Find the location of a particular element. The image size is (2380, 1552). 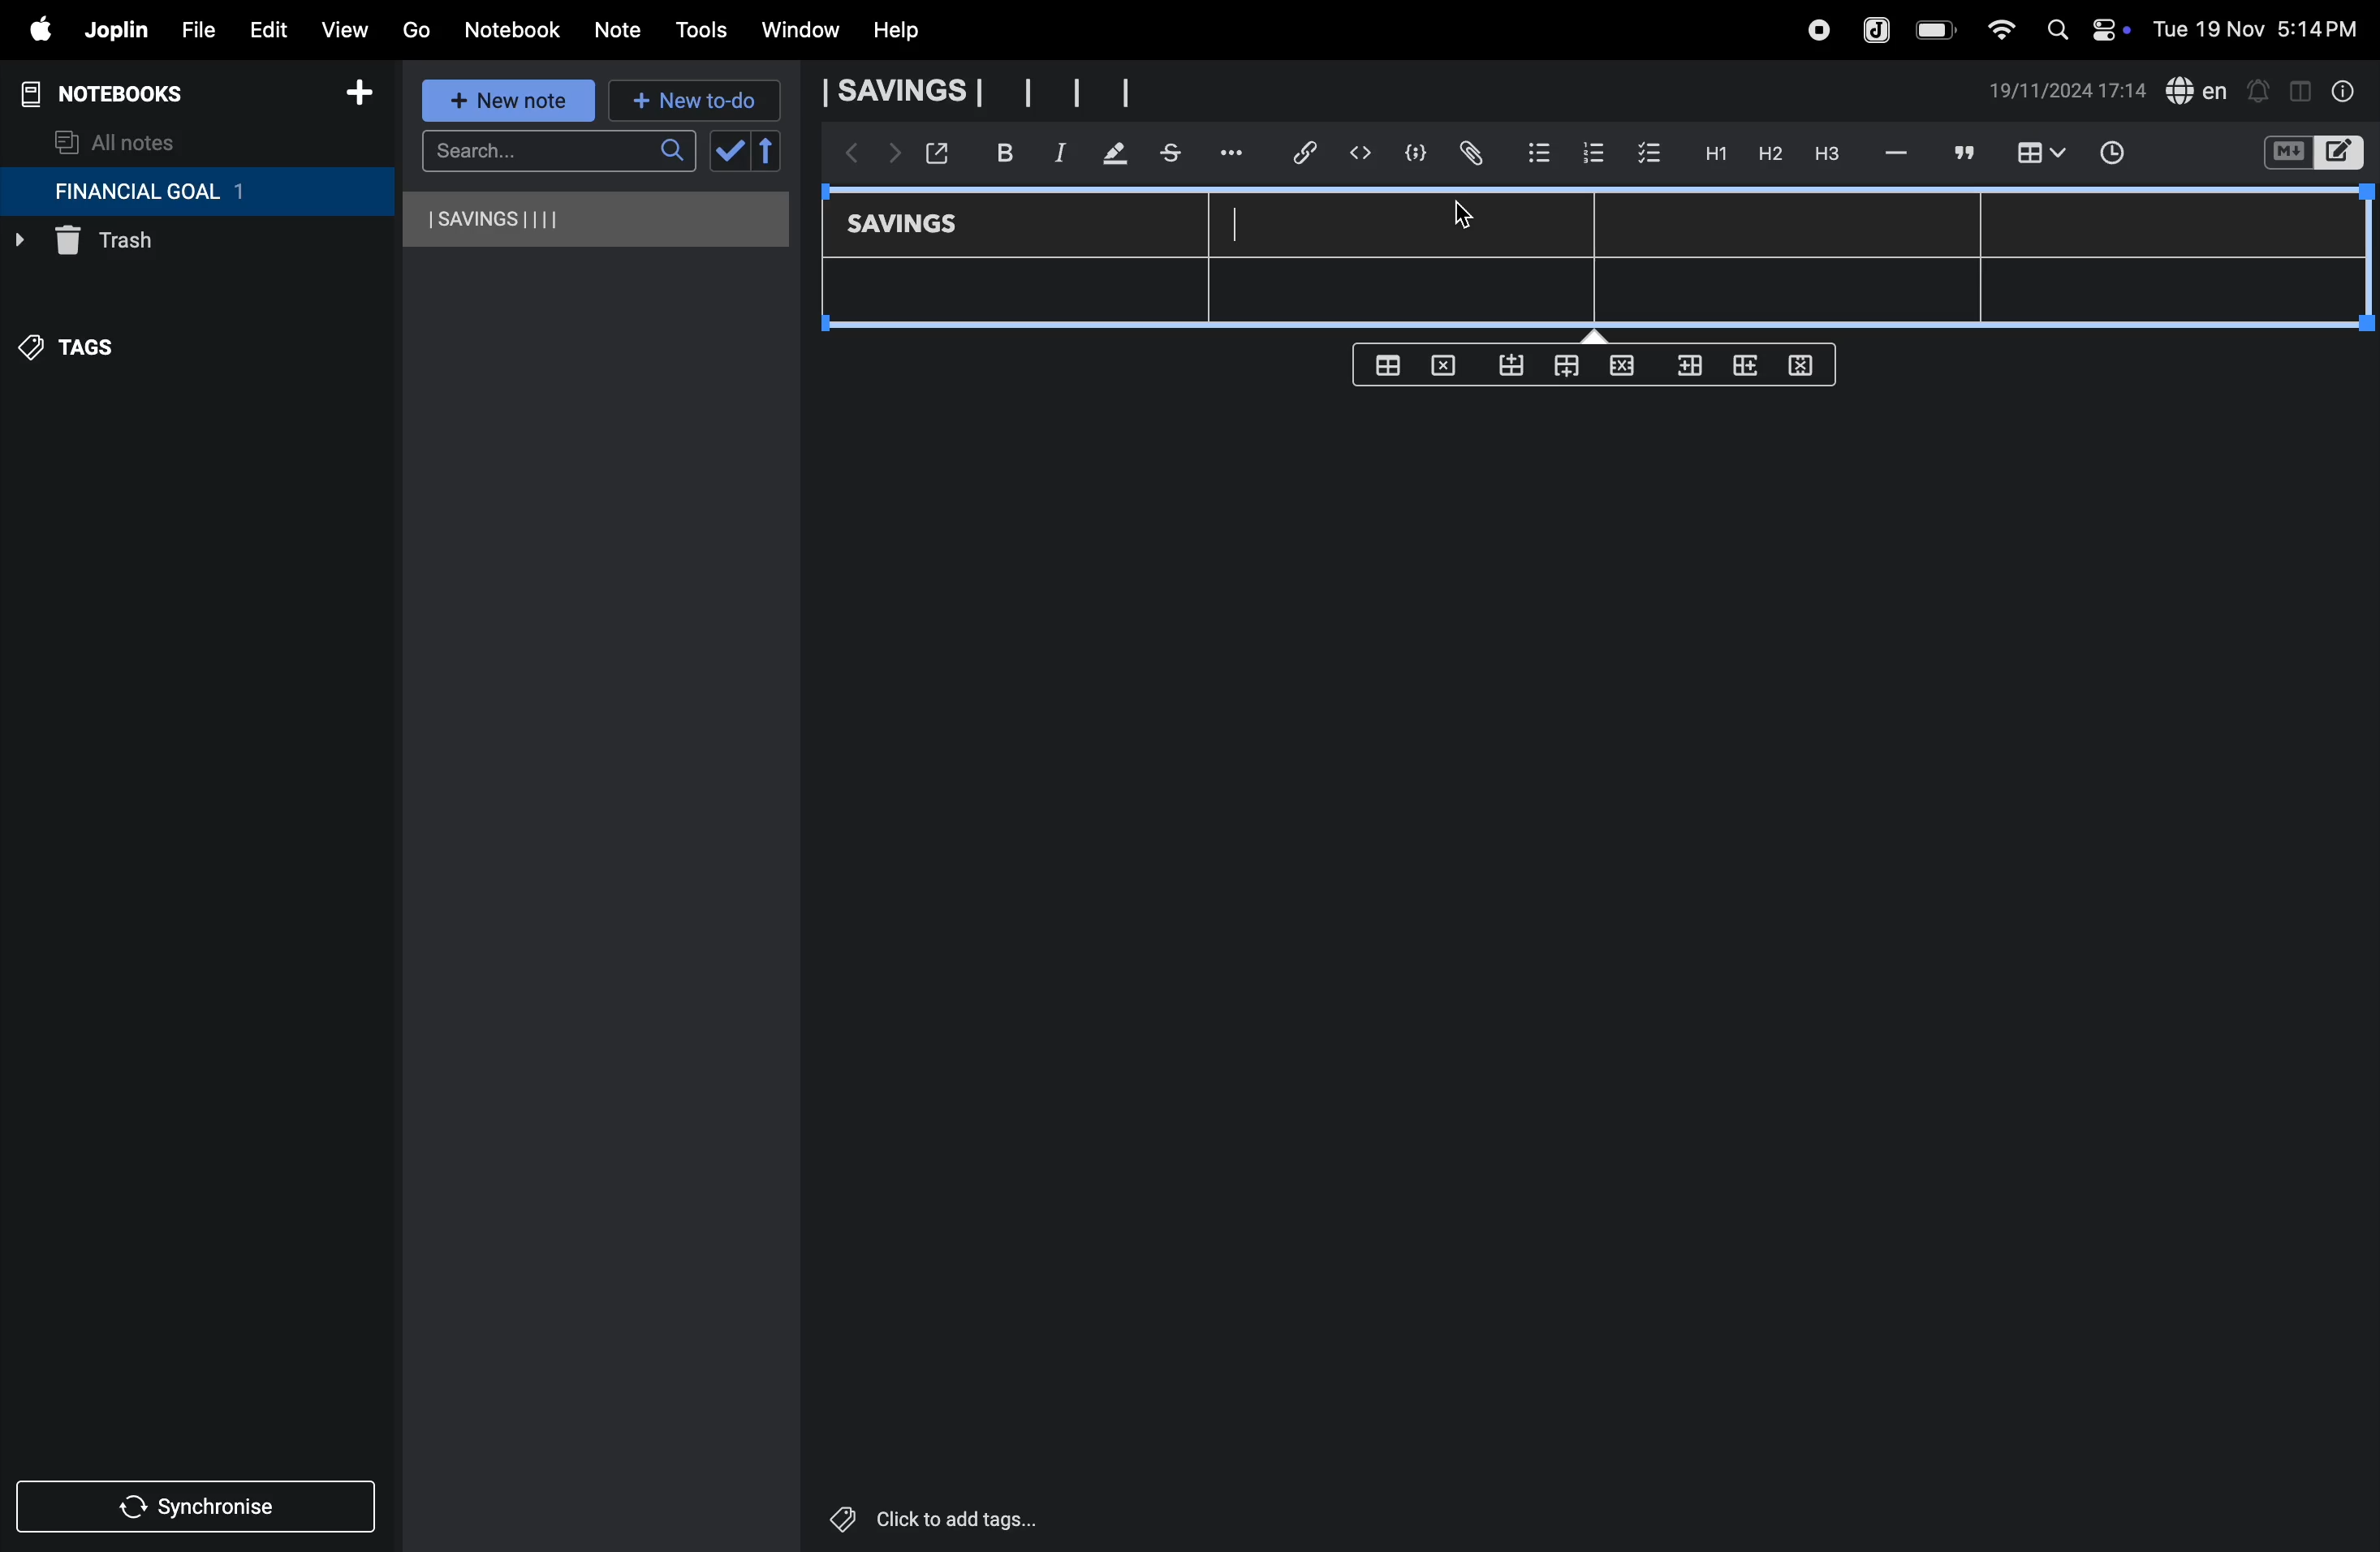

apple menu is located at coordinates (30, 29).